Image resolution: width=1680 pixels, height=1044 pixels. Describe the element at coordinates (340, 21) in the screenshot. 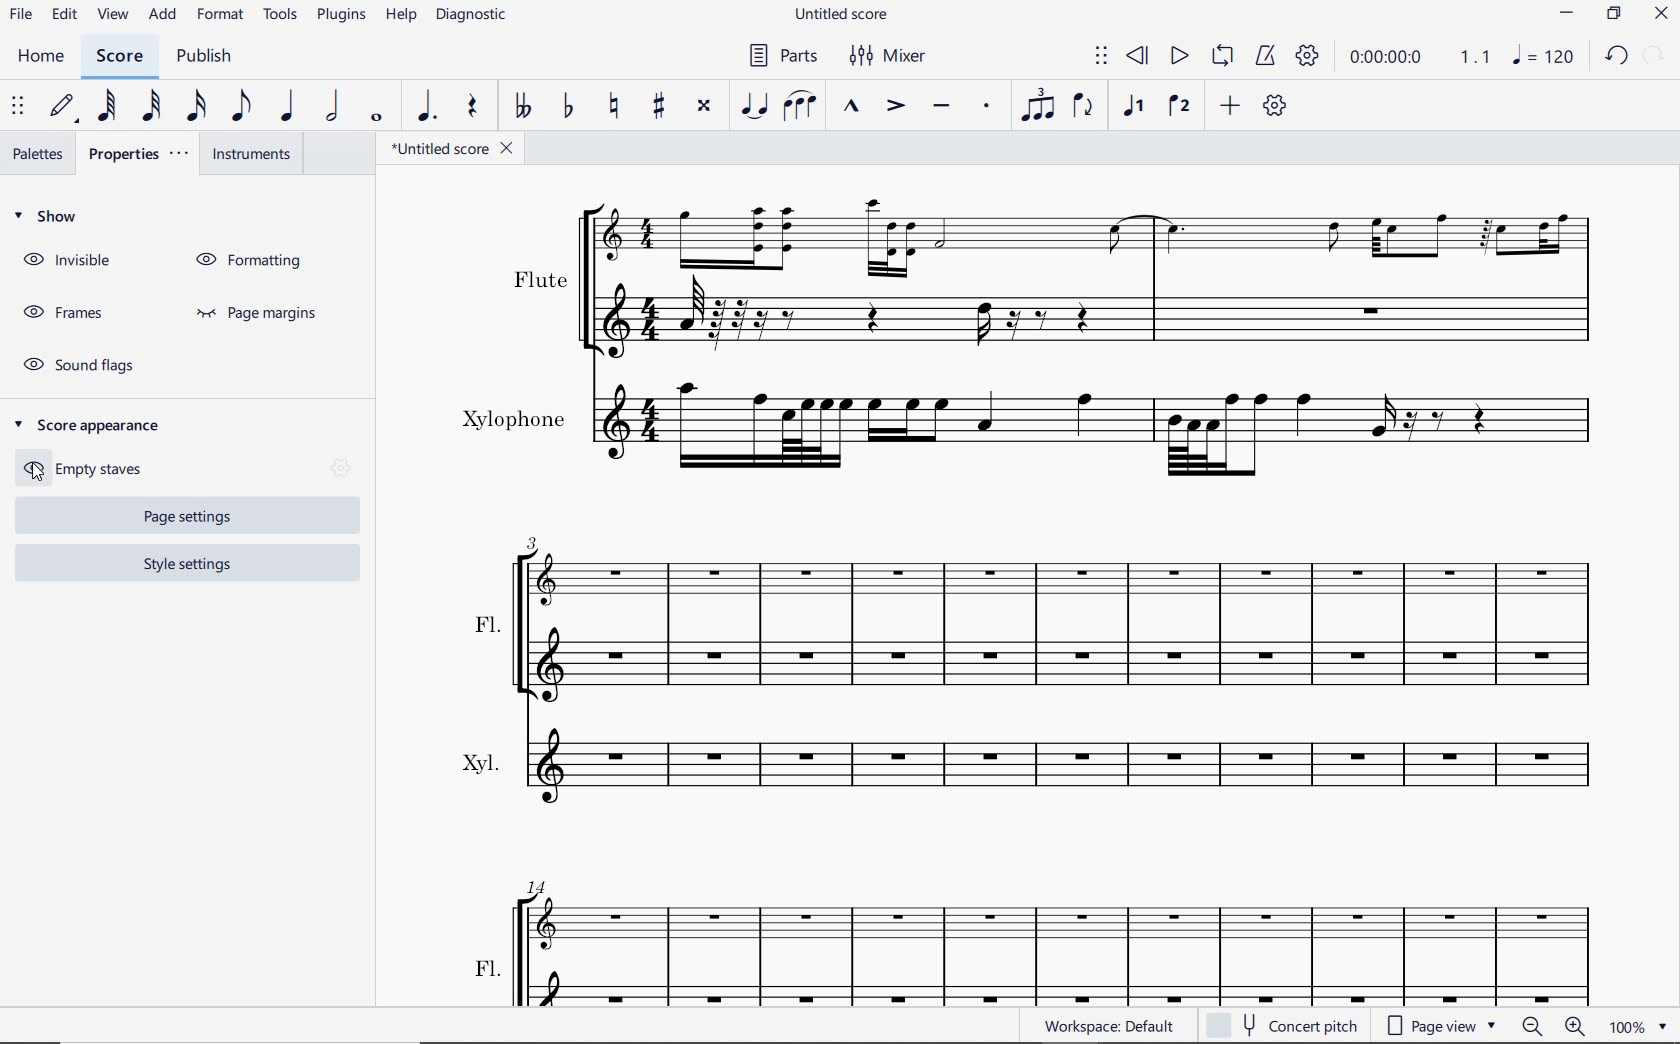

I see `PLUGINS` at that location.